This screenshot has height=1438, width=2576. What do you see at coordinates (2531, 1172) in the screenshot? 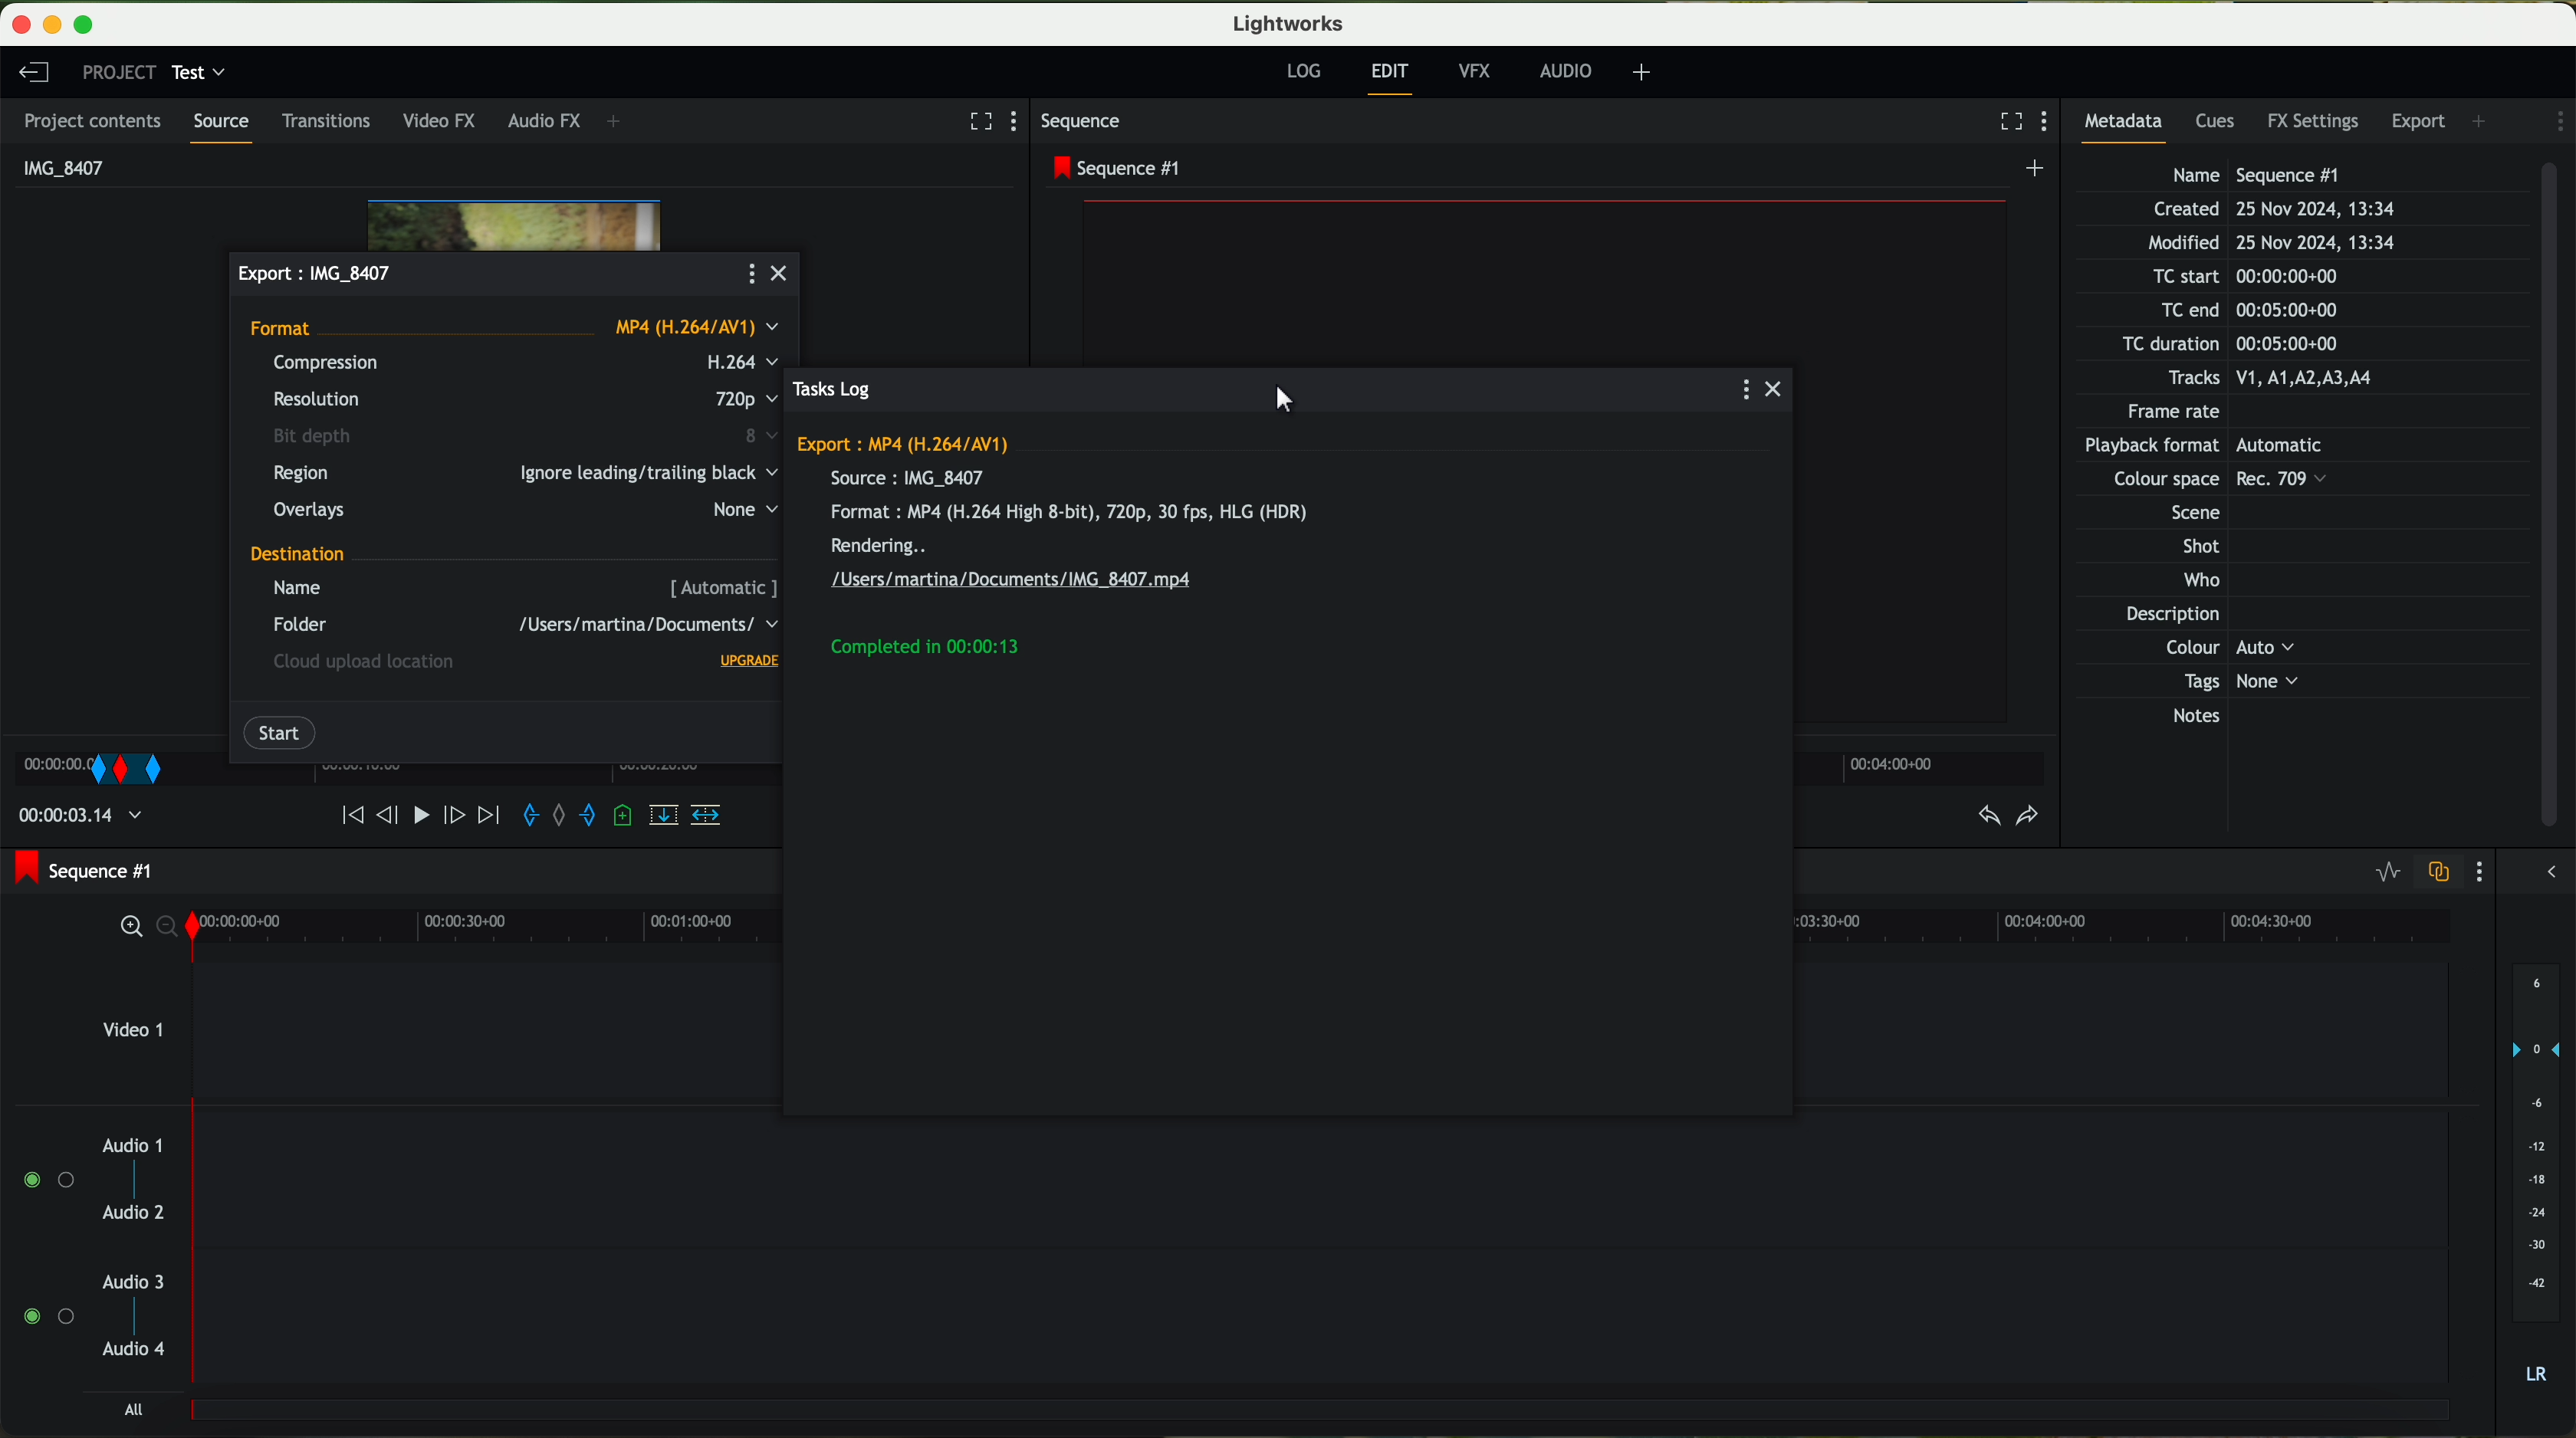
I see `audio output level (dB)` at bounding box center [2531, 1172].